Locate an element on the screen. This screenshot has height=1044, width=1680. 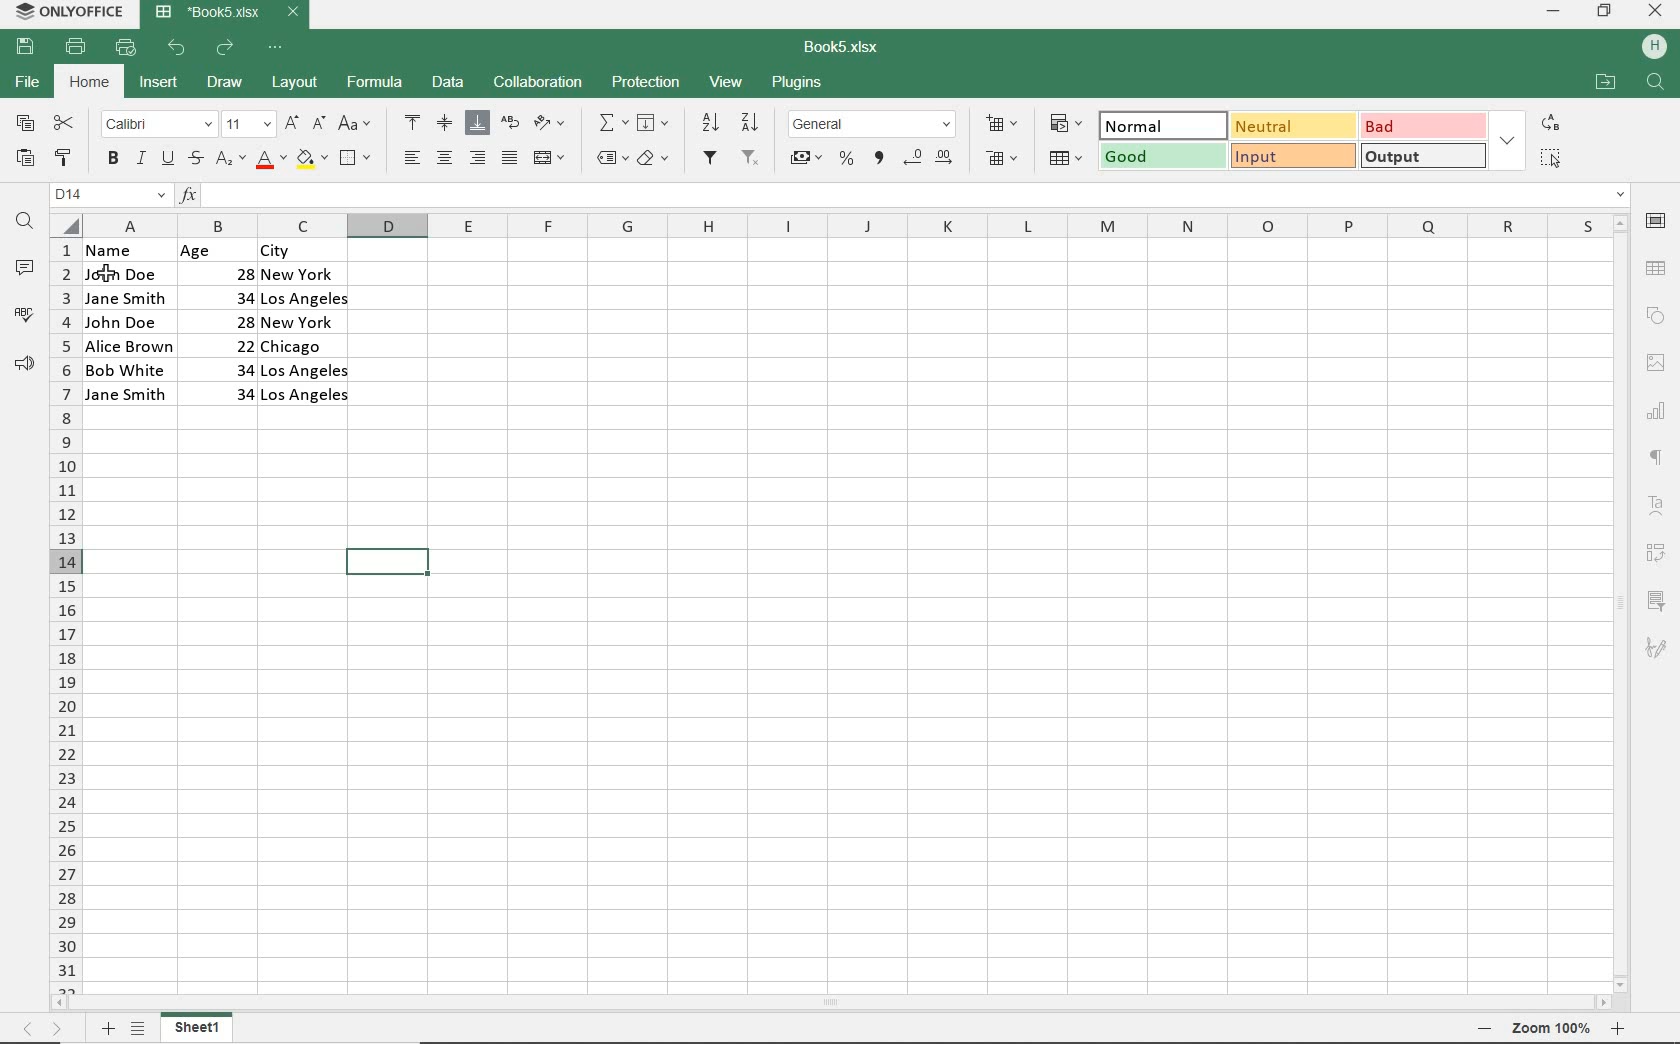
FILE is located at coordinates (25, 83).